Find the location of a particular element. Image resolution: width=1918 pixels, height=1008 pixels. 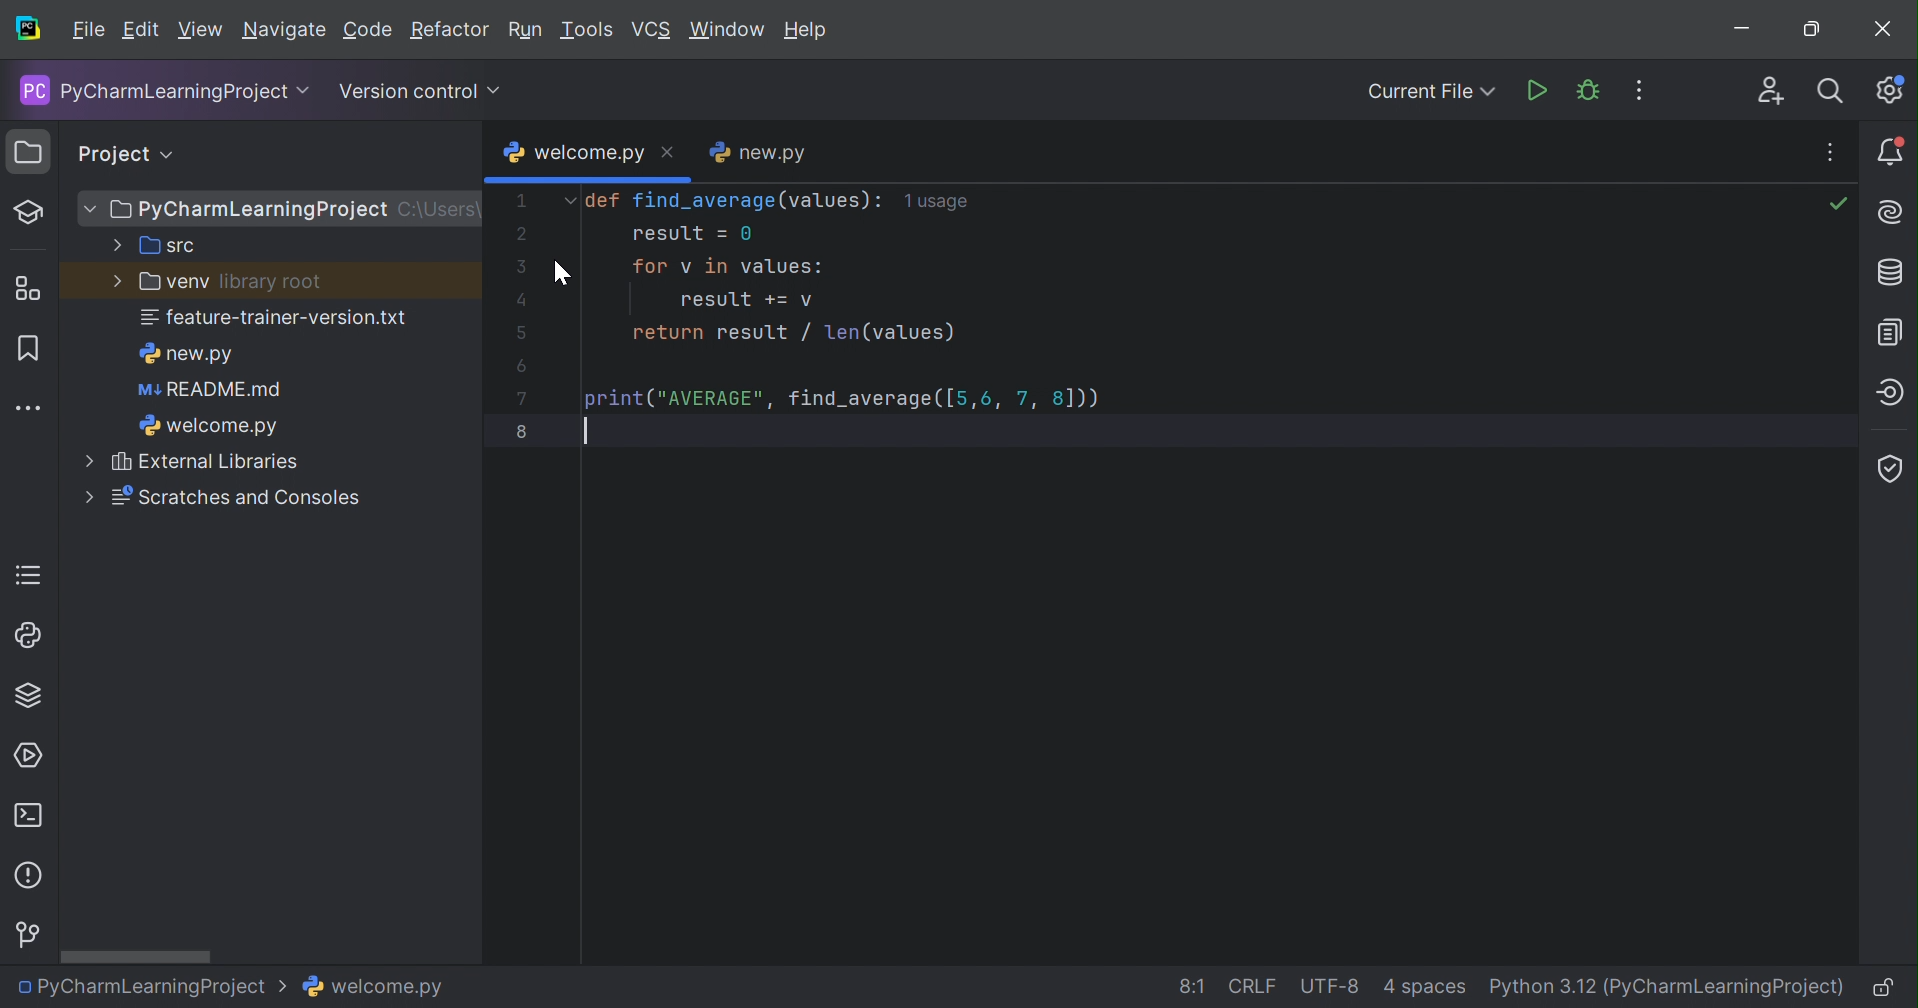

Notifications is located at coordinates (1893, 155).